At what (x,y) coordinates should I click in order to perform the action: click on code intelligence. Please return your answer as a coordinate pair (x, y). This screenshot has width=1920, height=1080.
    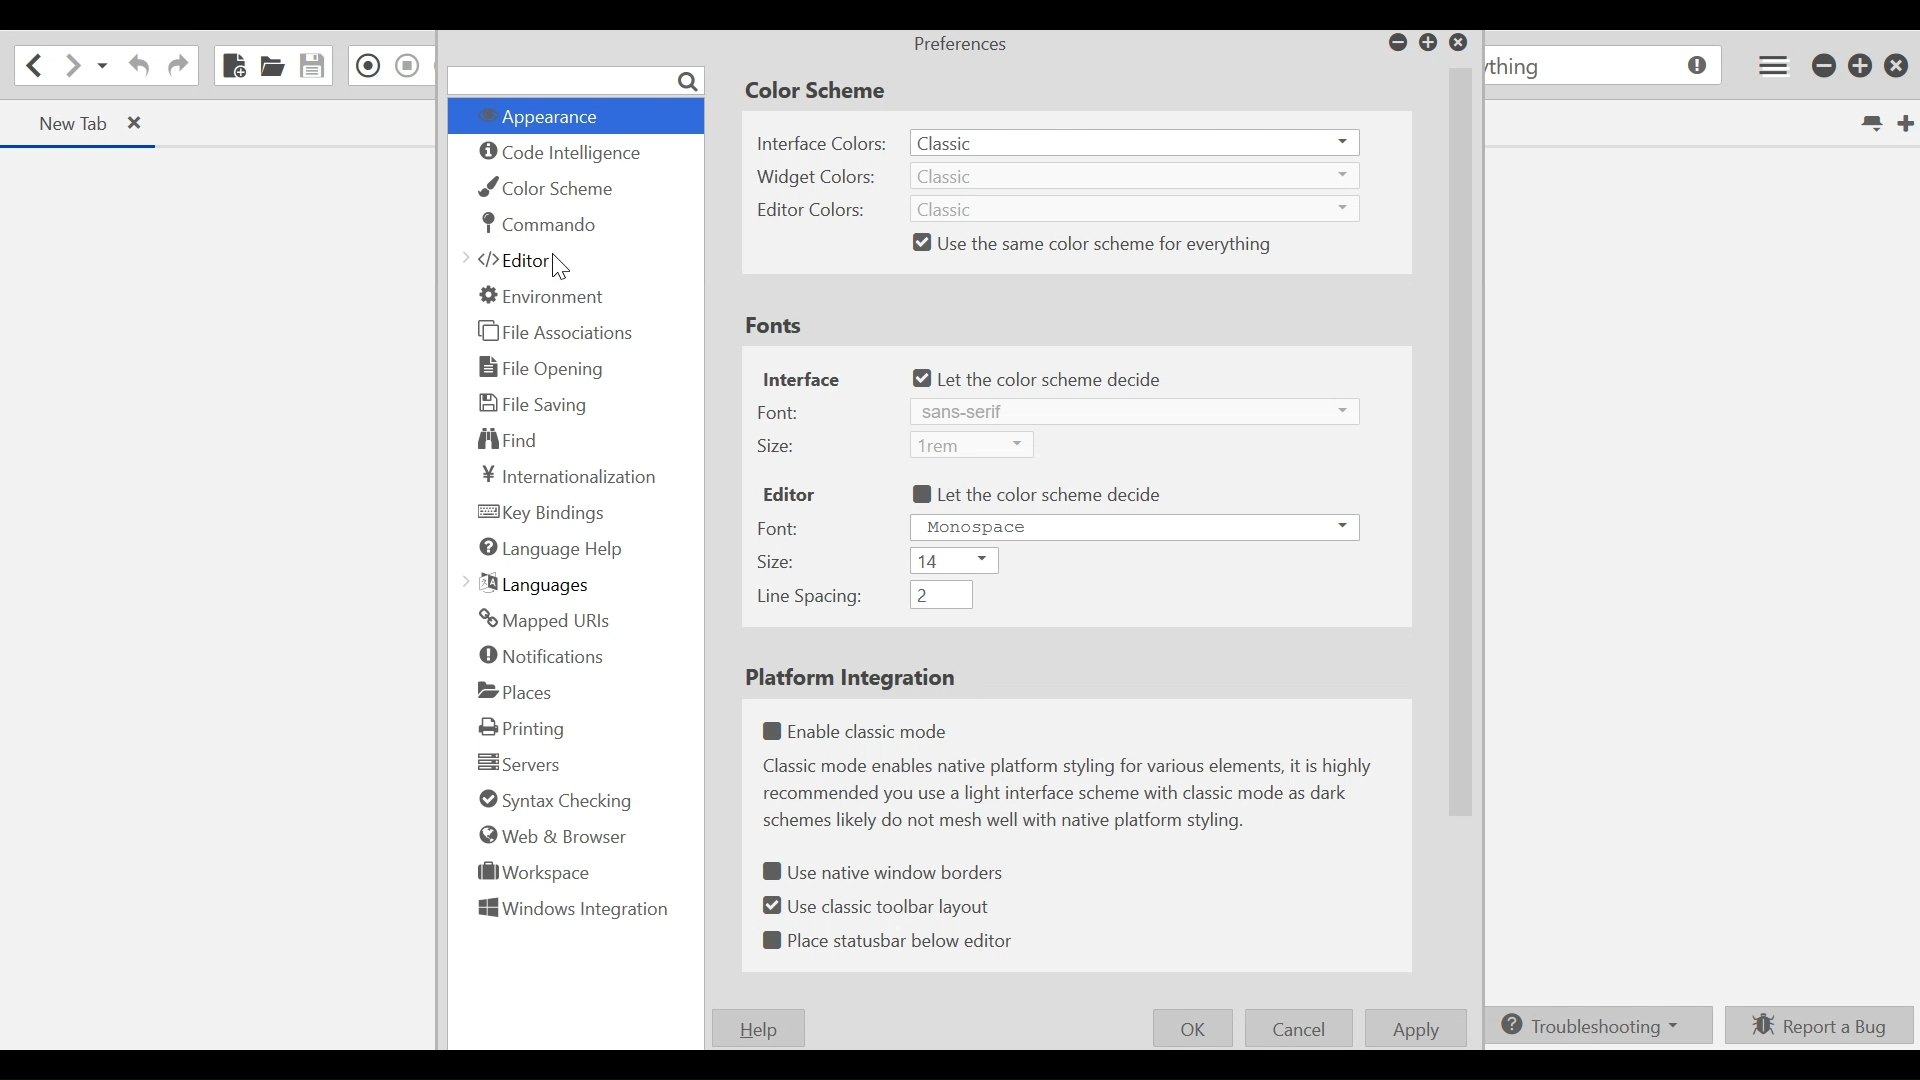
    Looking at the image, I should click on (563, 154).